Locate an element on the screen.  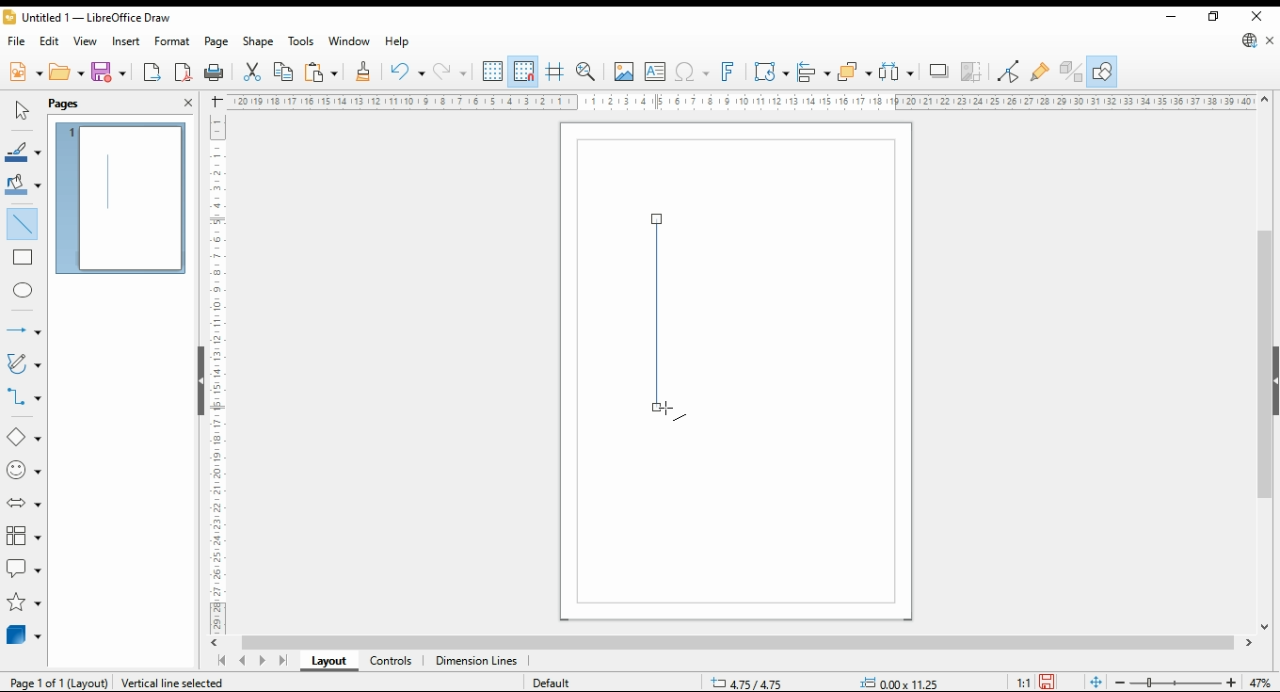
scroll bar is located at coordinates (736, 643).